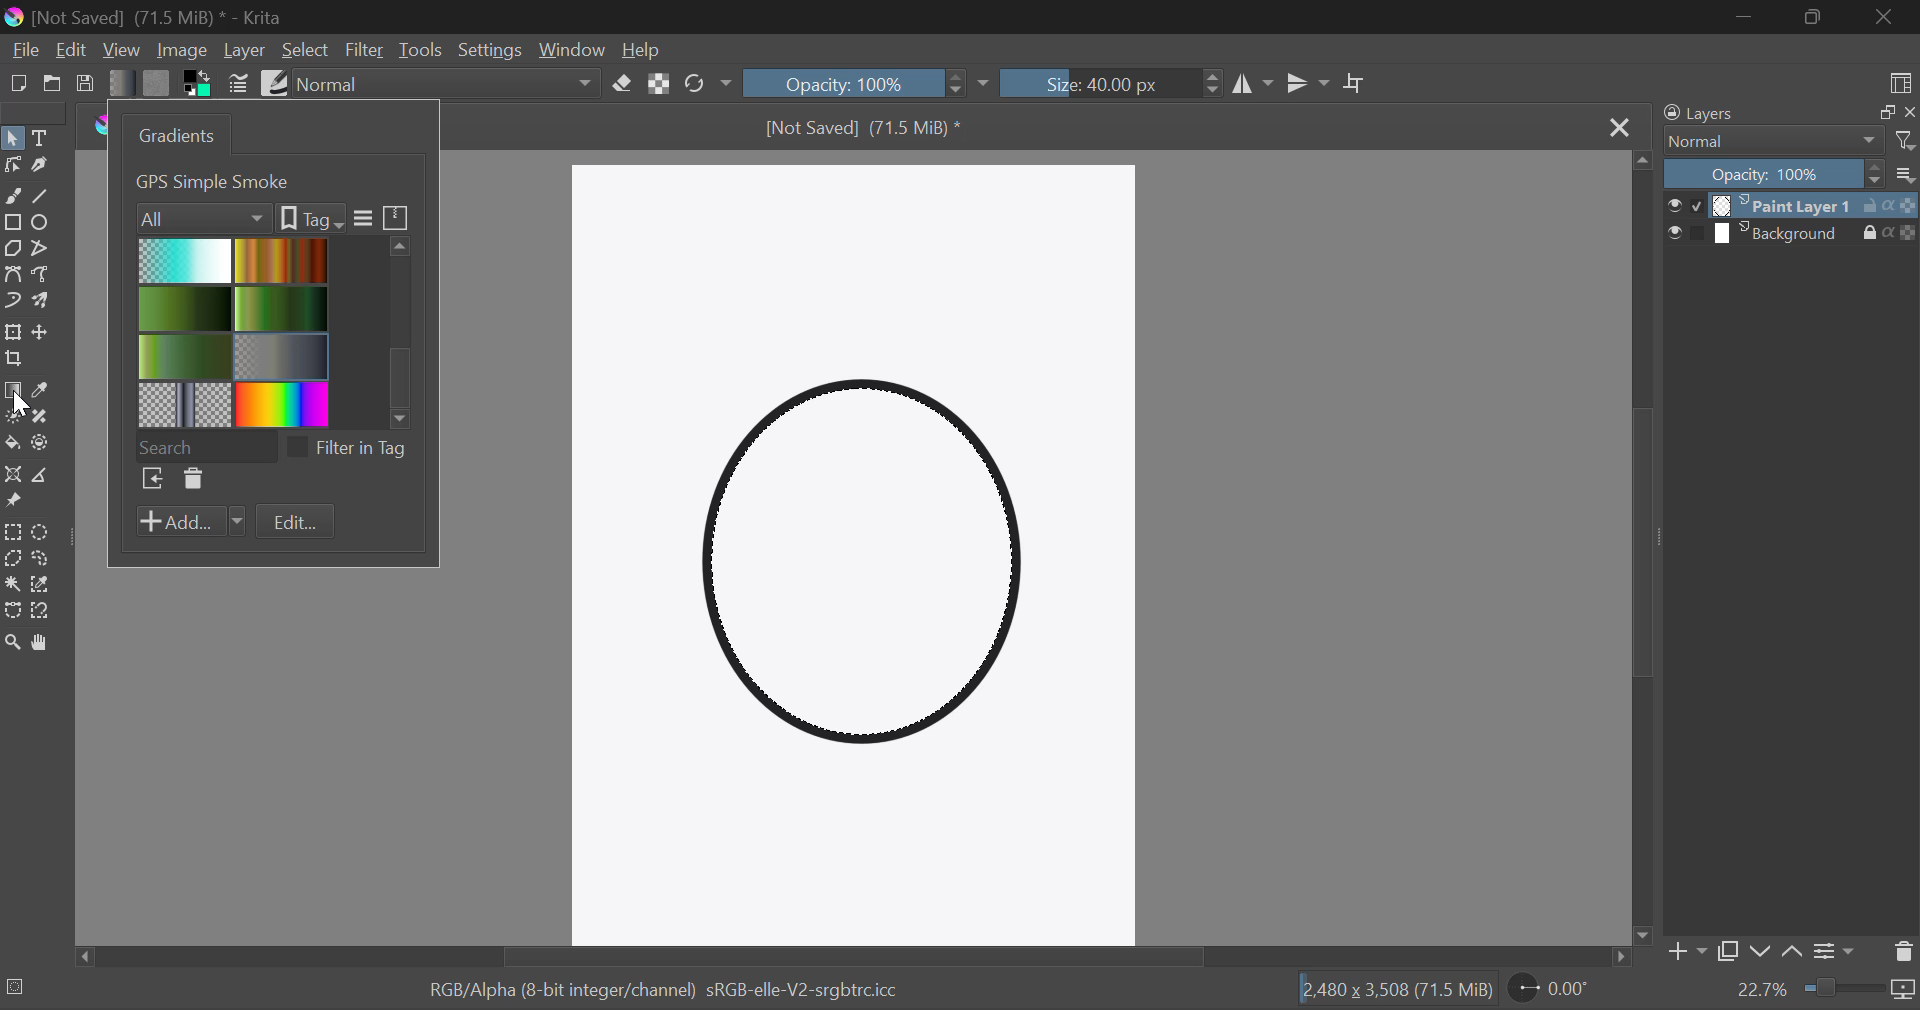 This screenshot has height=1010, width=1920. What do you see at coordinates (1730, 951) in the screenshot?
I see `Copy Layer` at bounding box center [1730, 951].